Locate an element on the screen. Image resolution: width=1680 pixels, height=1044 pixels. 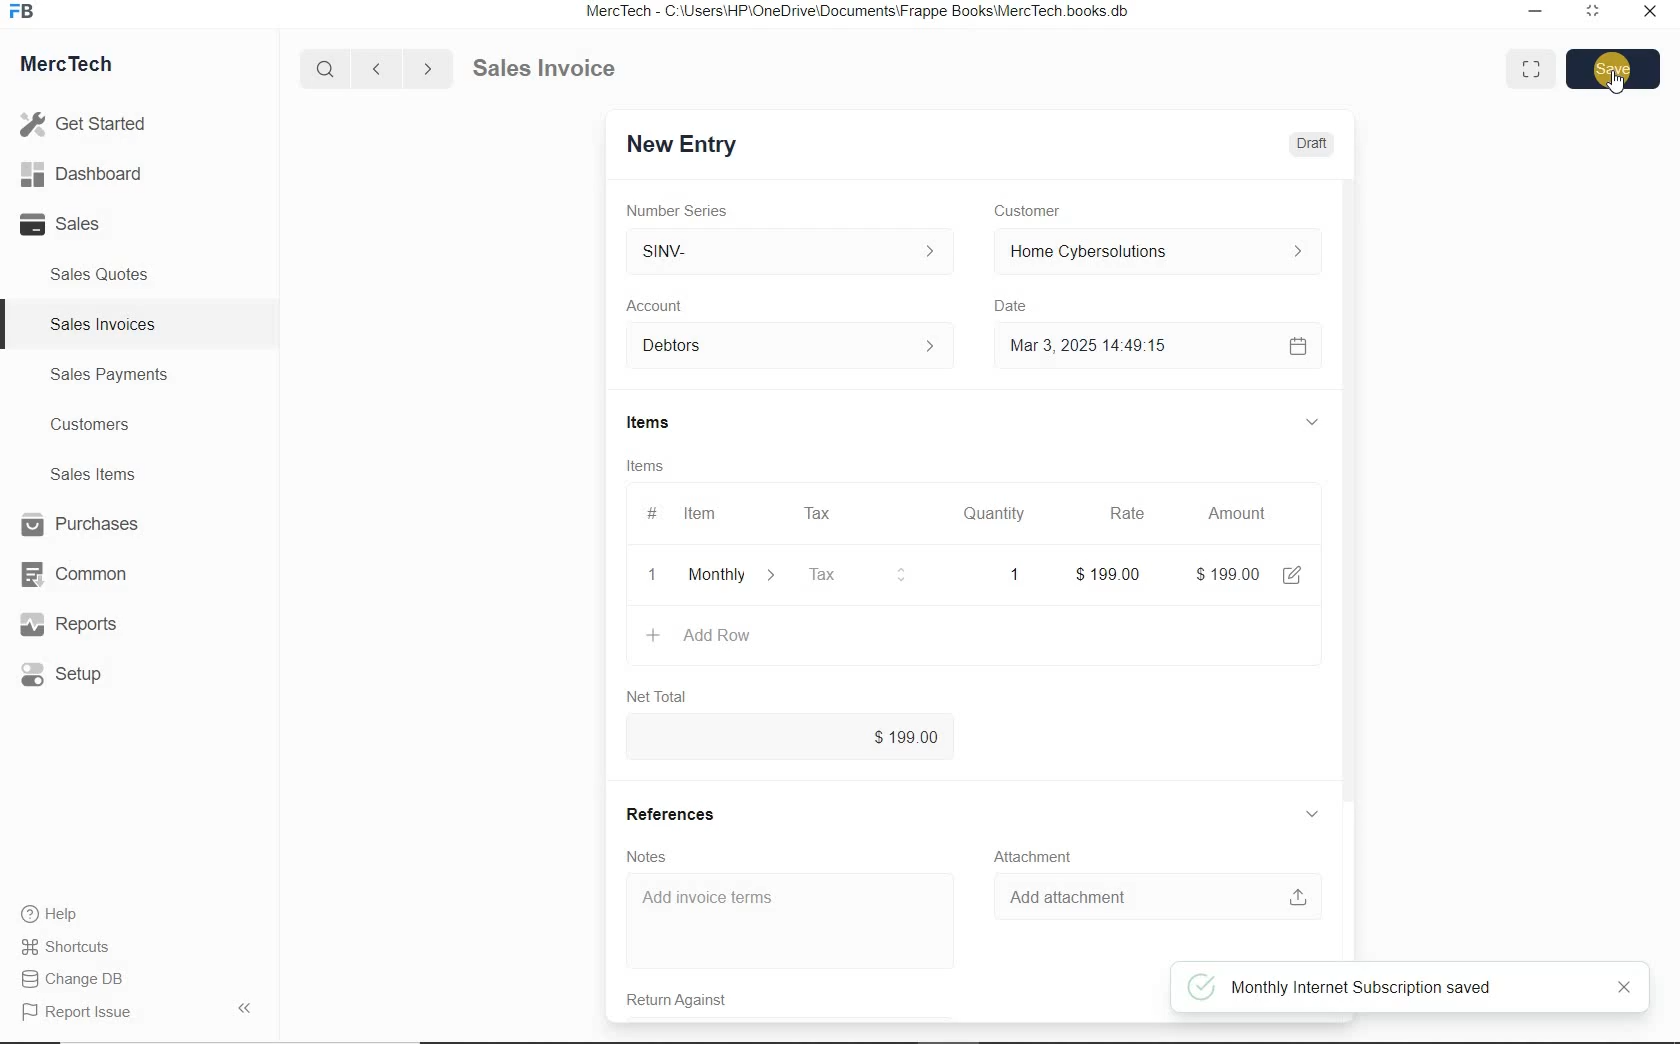
Quantity is located at coordinates (989, 517).